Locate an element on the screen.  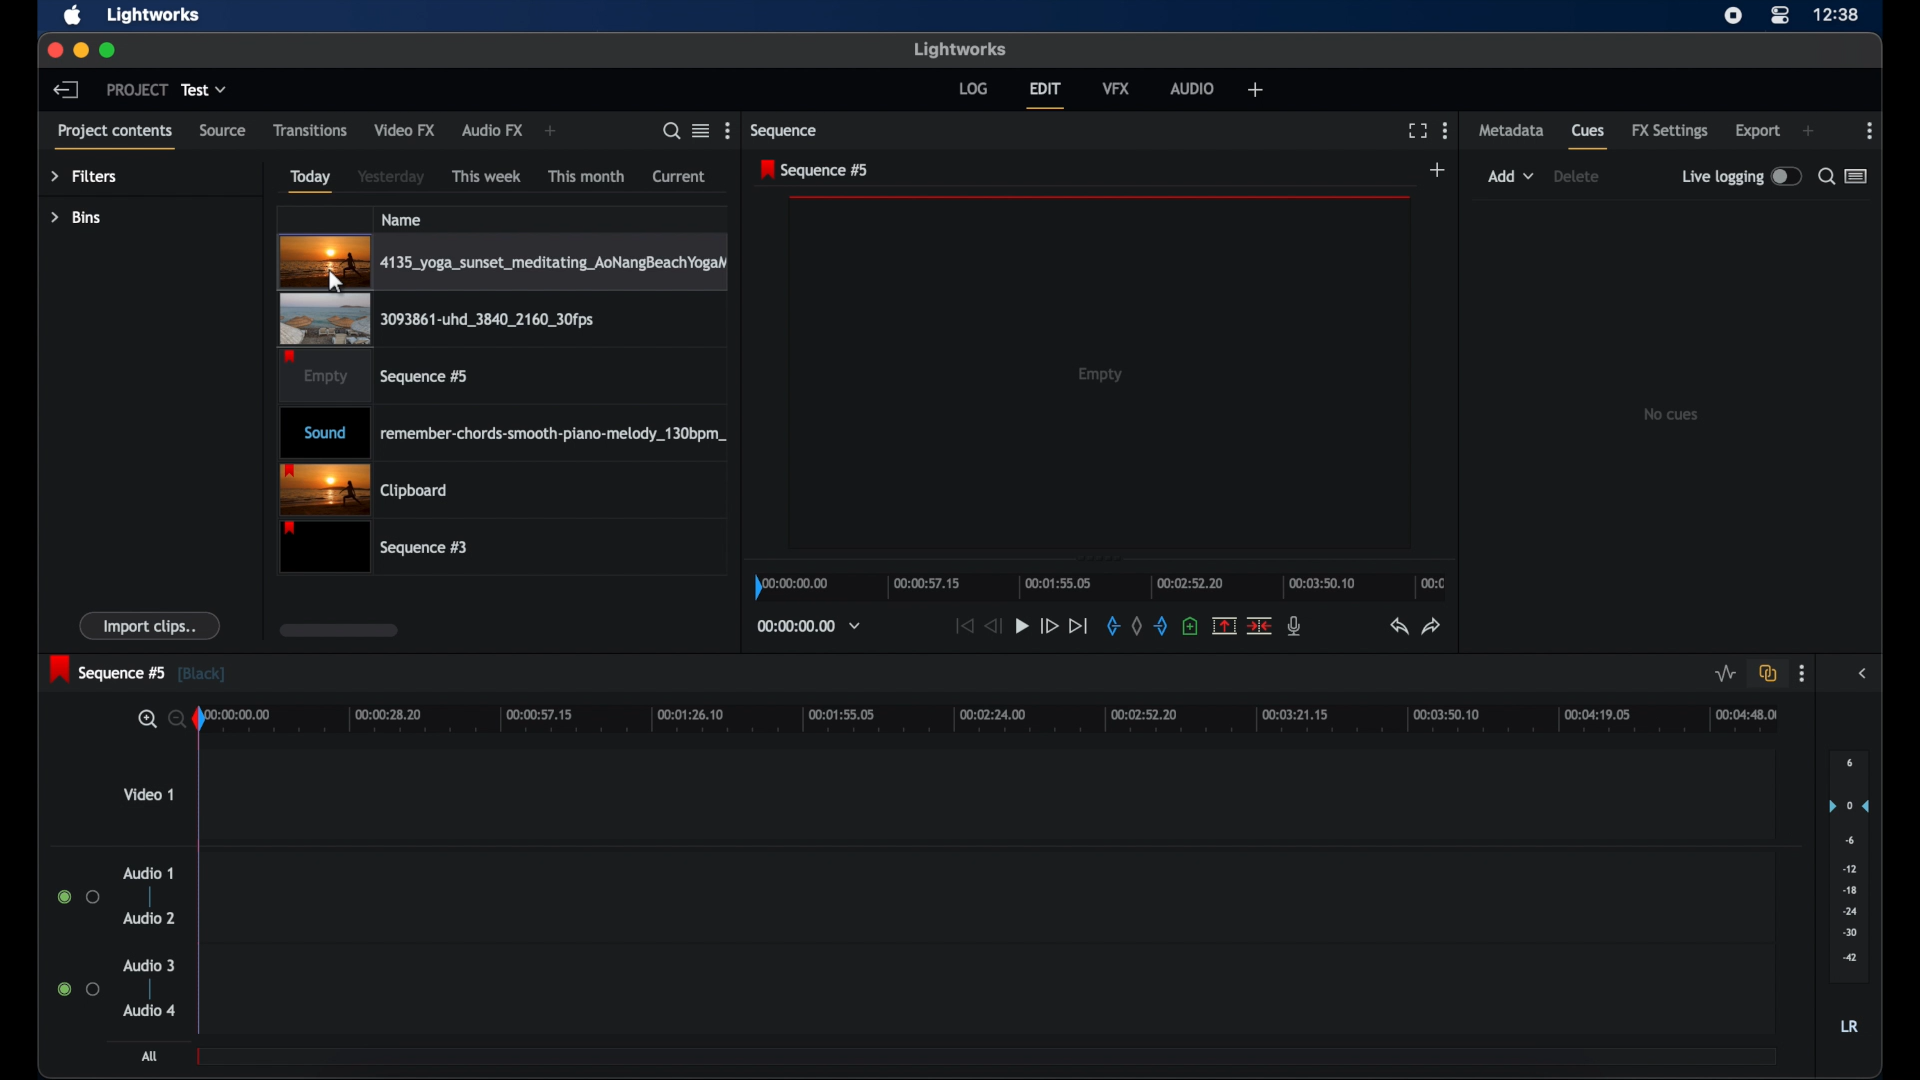
add is located at coordinates (551, 130).